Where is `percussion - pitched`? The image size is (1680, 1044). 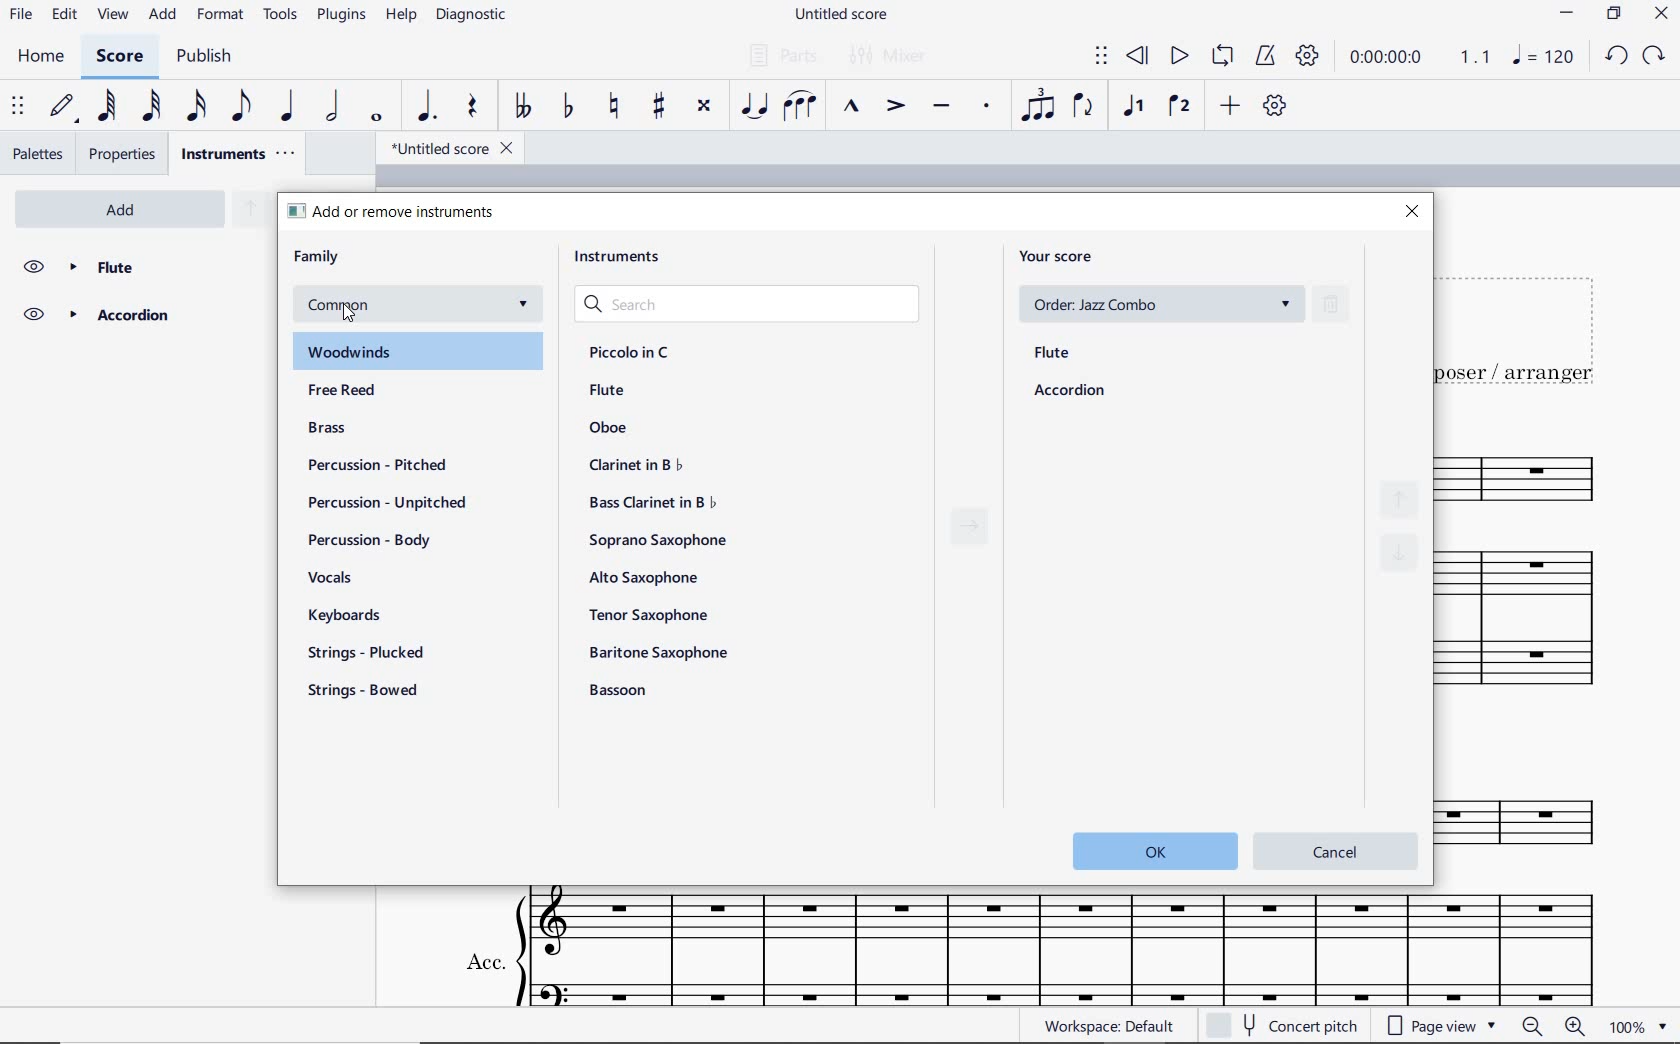
percussion - pitched is located at coordinates (379, 465).